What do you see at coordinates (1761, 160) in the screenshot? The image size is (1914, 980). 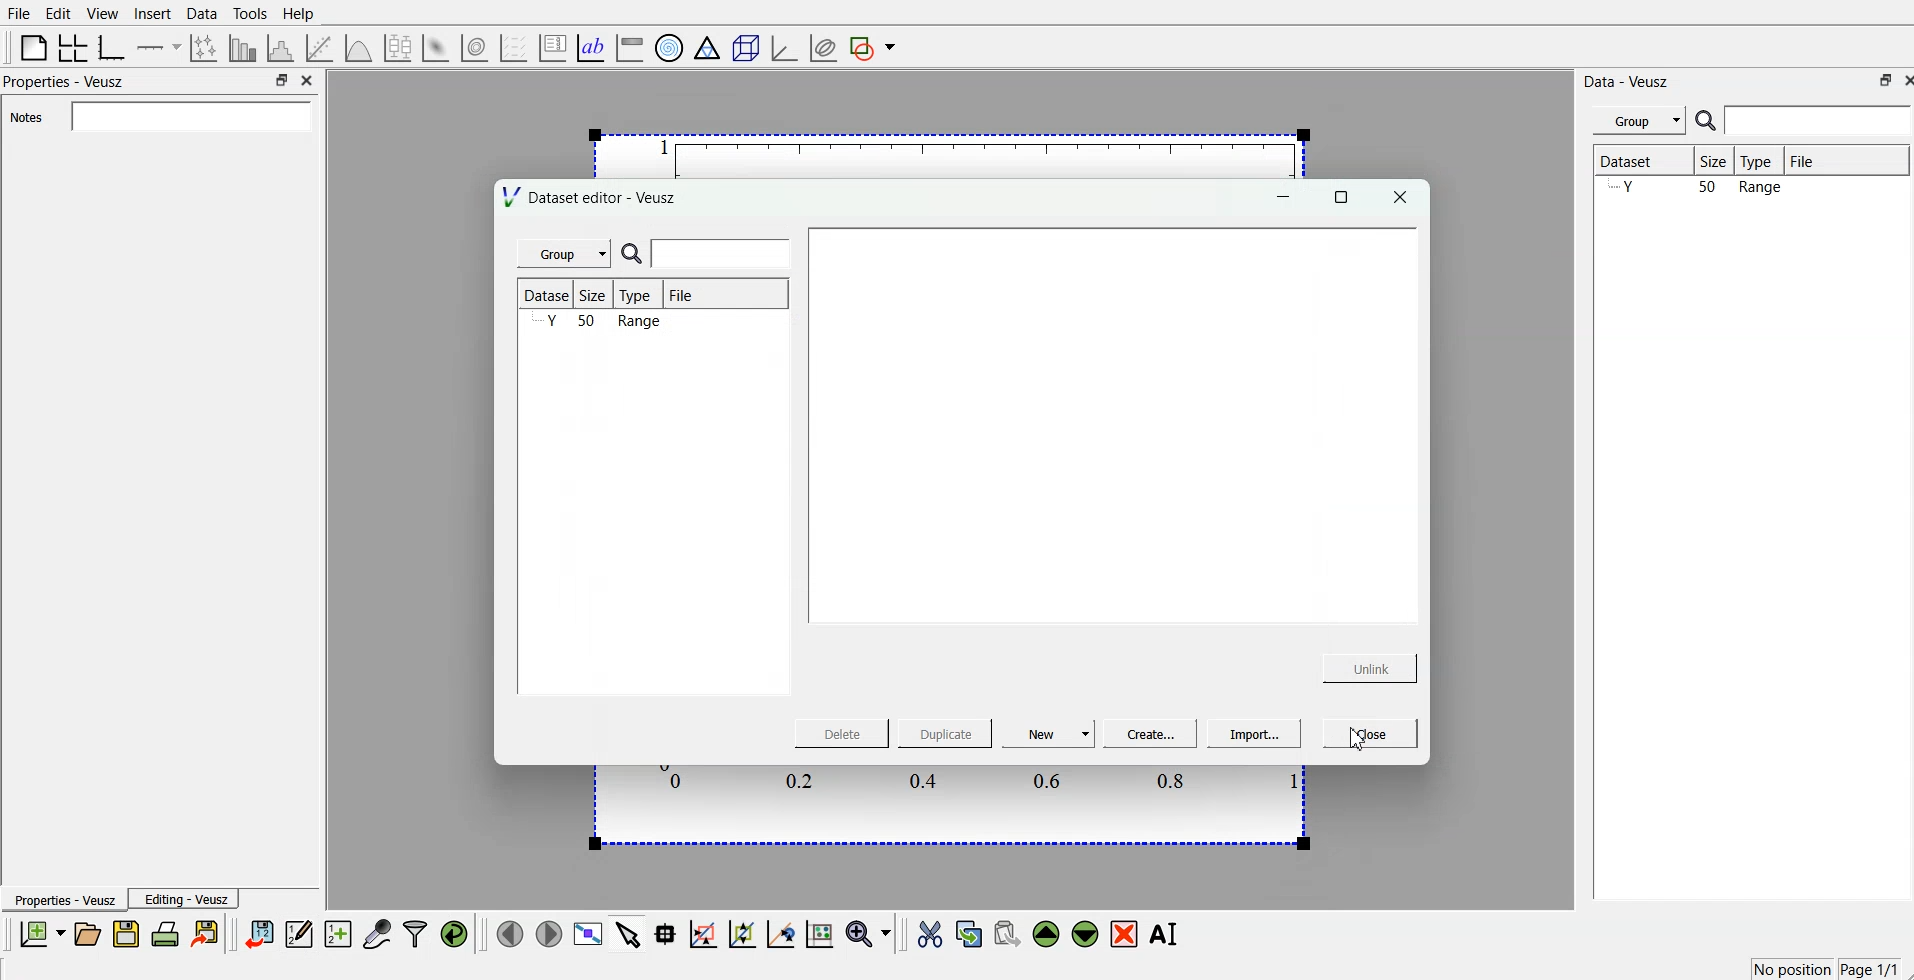 I see `Type` at bounding box center [1761, 160].